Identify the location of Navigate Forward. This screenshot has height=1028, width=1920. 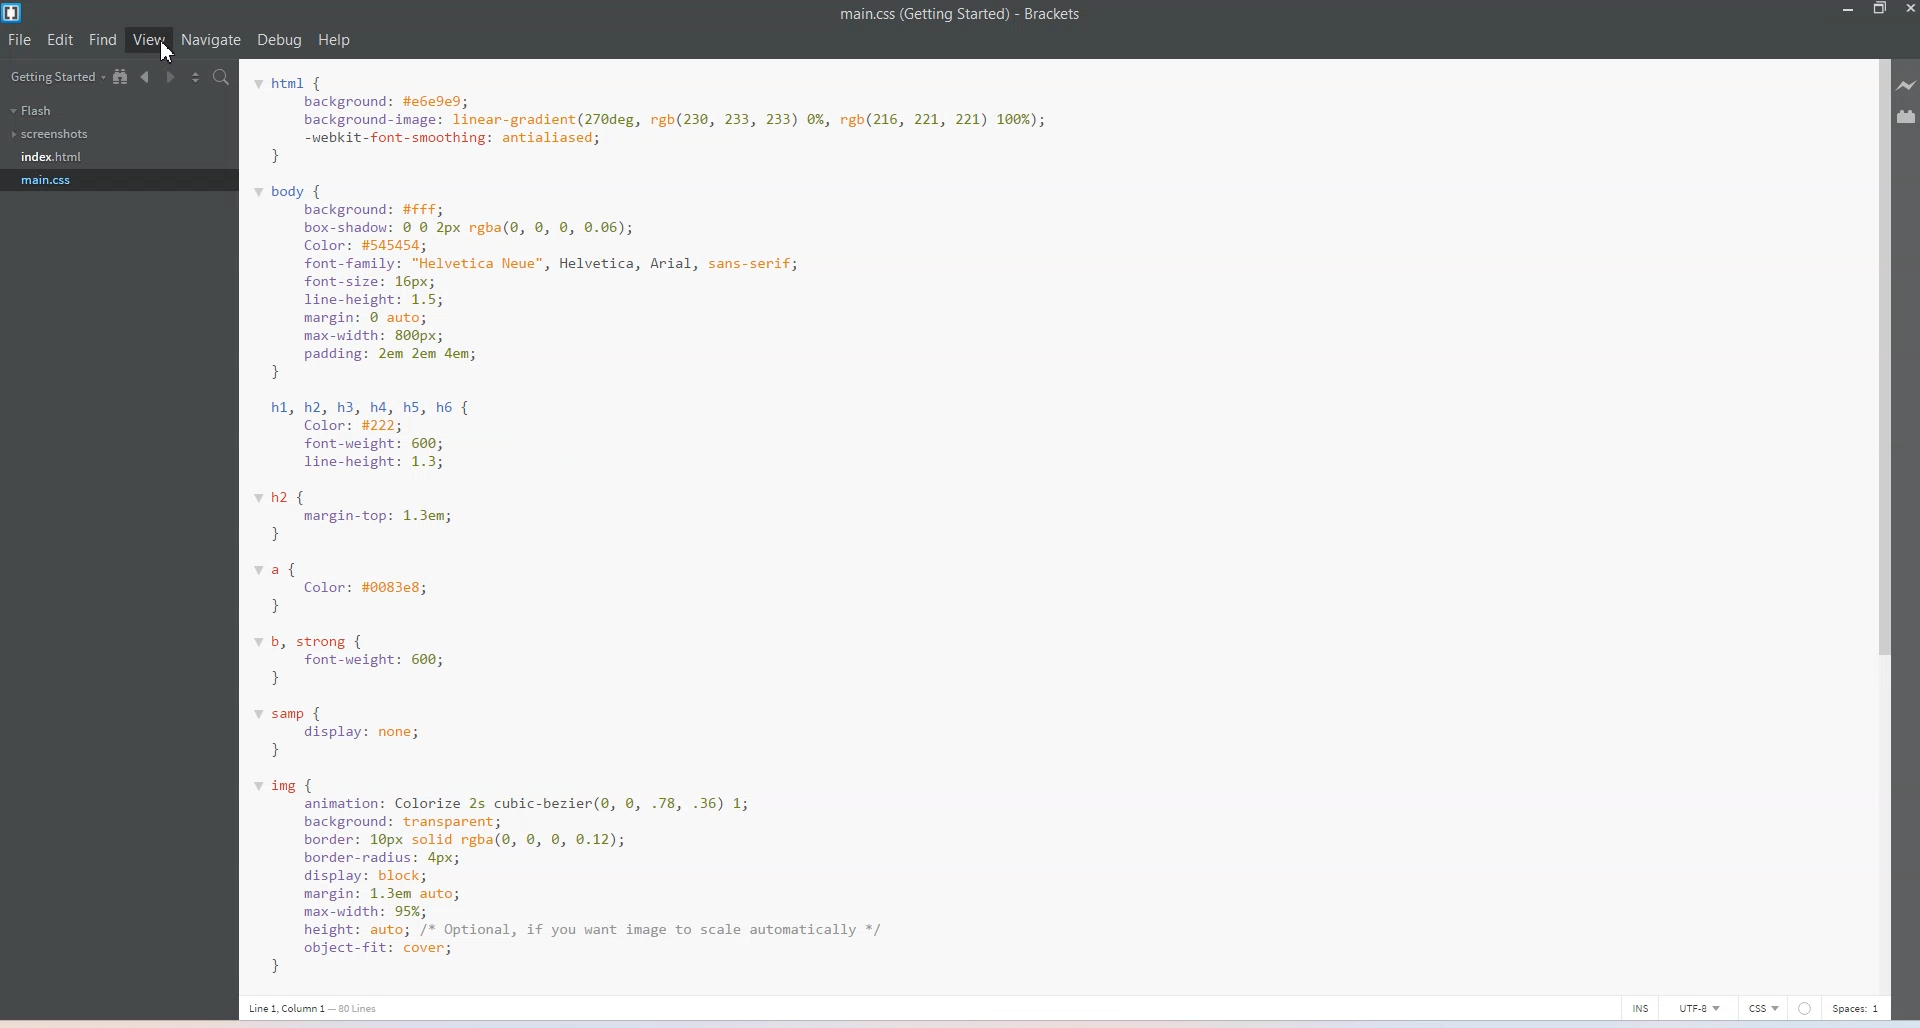
(172, 77).